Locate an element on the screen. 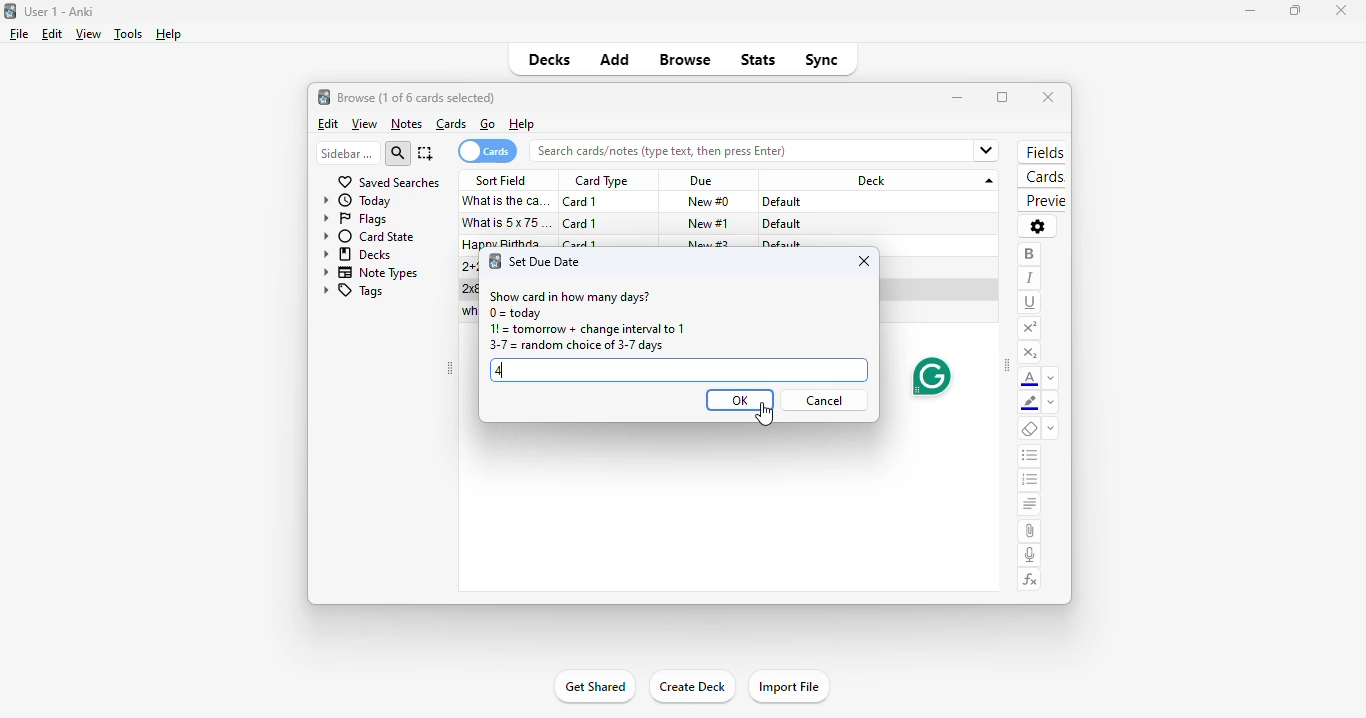  Search cards/notes (type text, then press Enter) is located at coordinates (769, 150).